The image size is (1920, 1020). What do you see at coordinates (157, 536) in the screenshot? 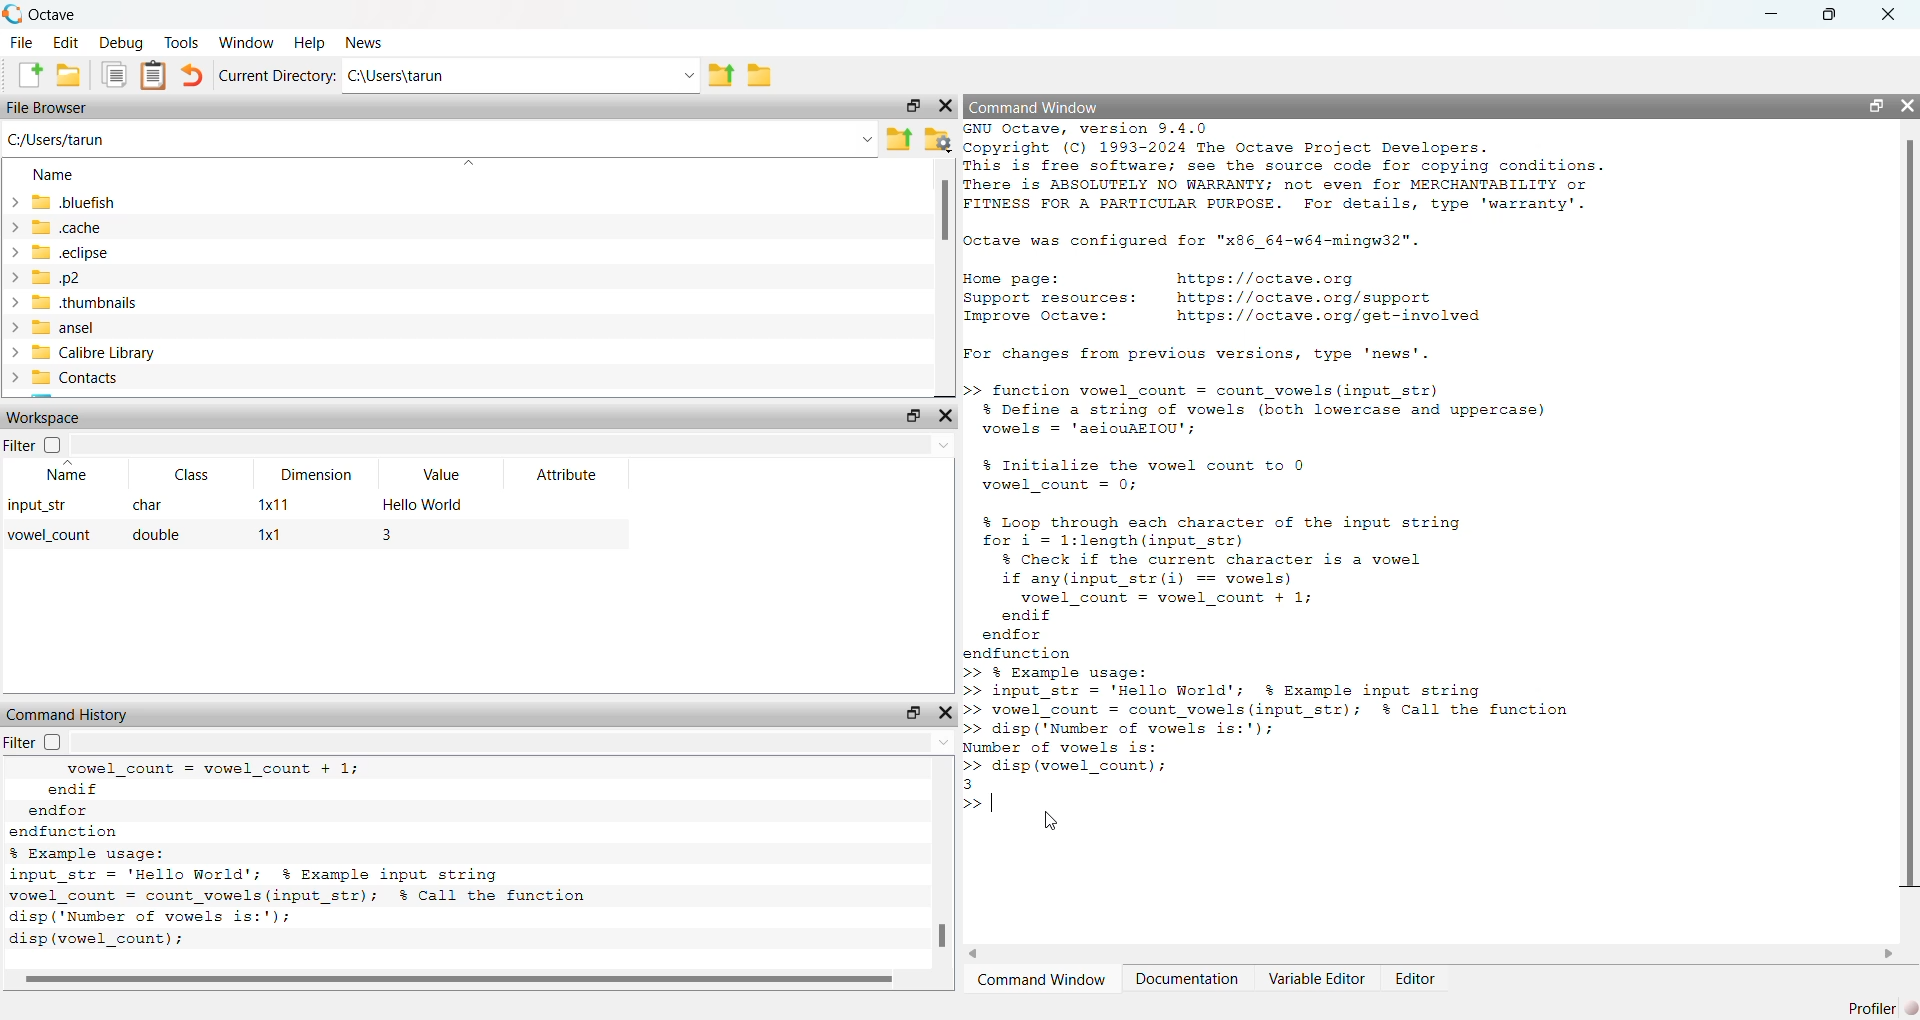
I see `double` at bounding box center [157, 536].